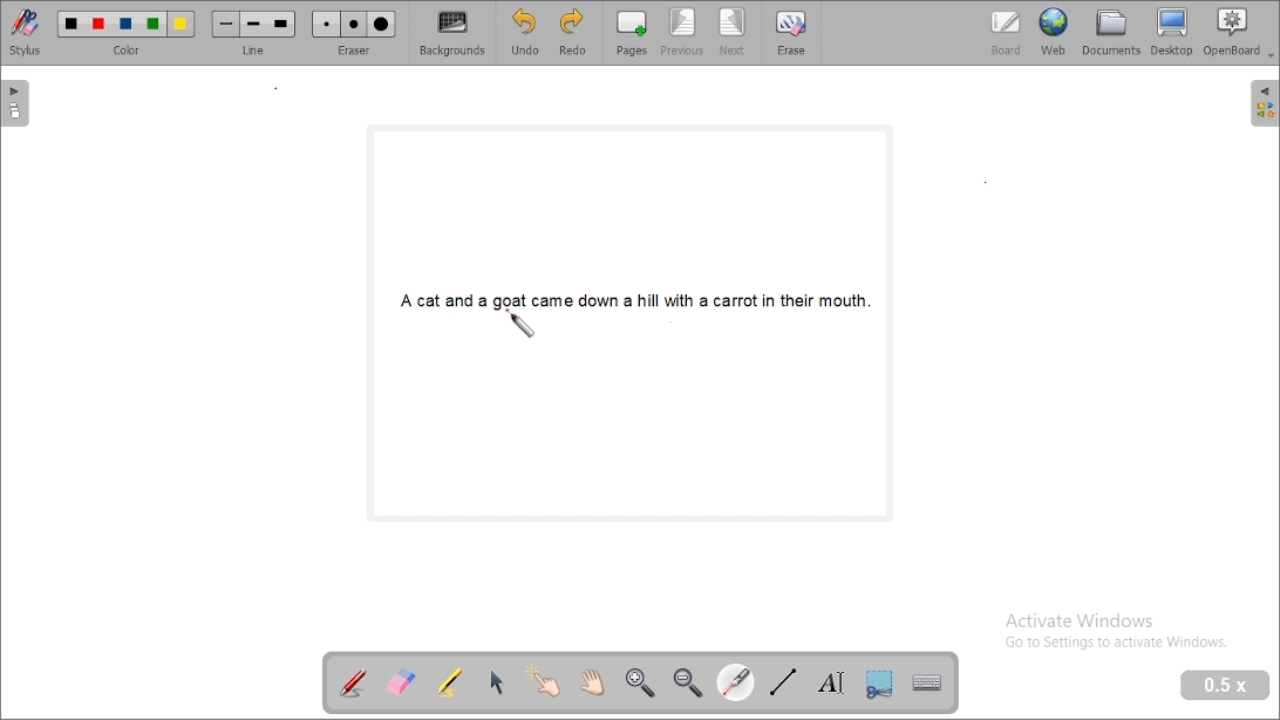  What do you see at coordinates (928, 683) in the screenshot?
I see `display virtual keyboard` at bounding box center [928, 683].